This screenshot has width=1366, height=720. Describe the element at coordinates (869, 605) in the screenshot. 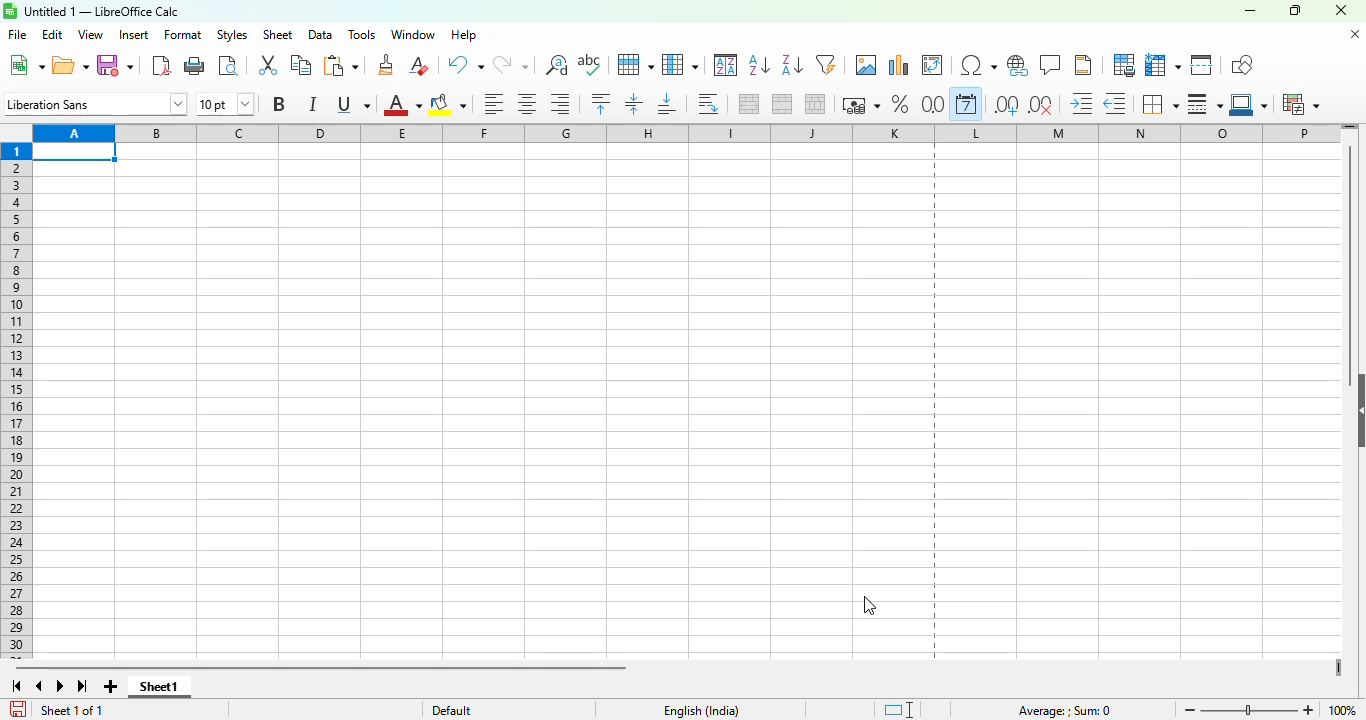

I see `cursor` at that location.